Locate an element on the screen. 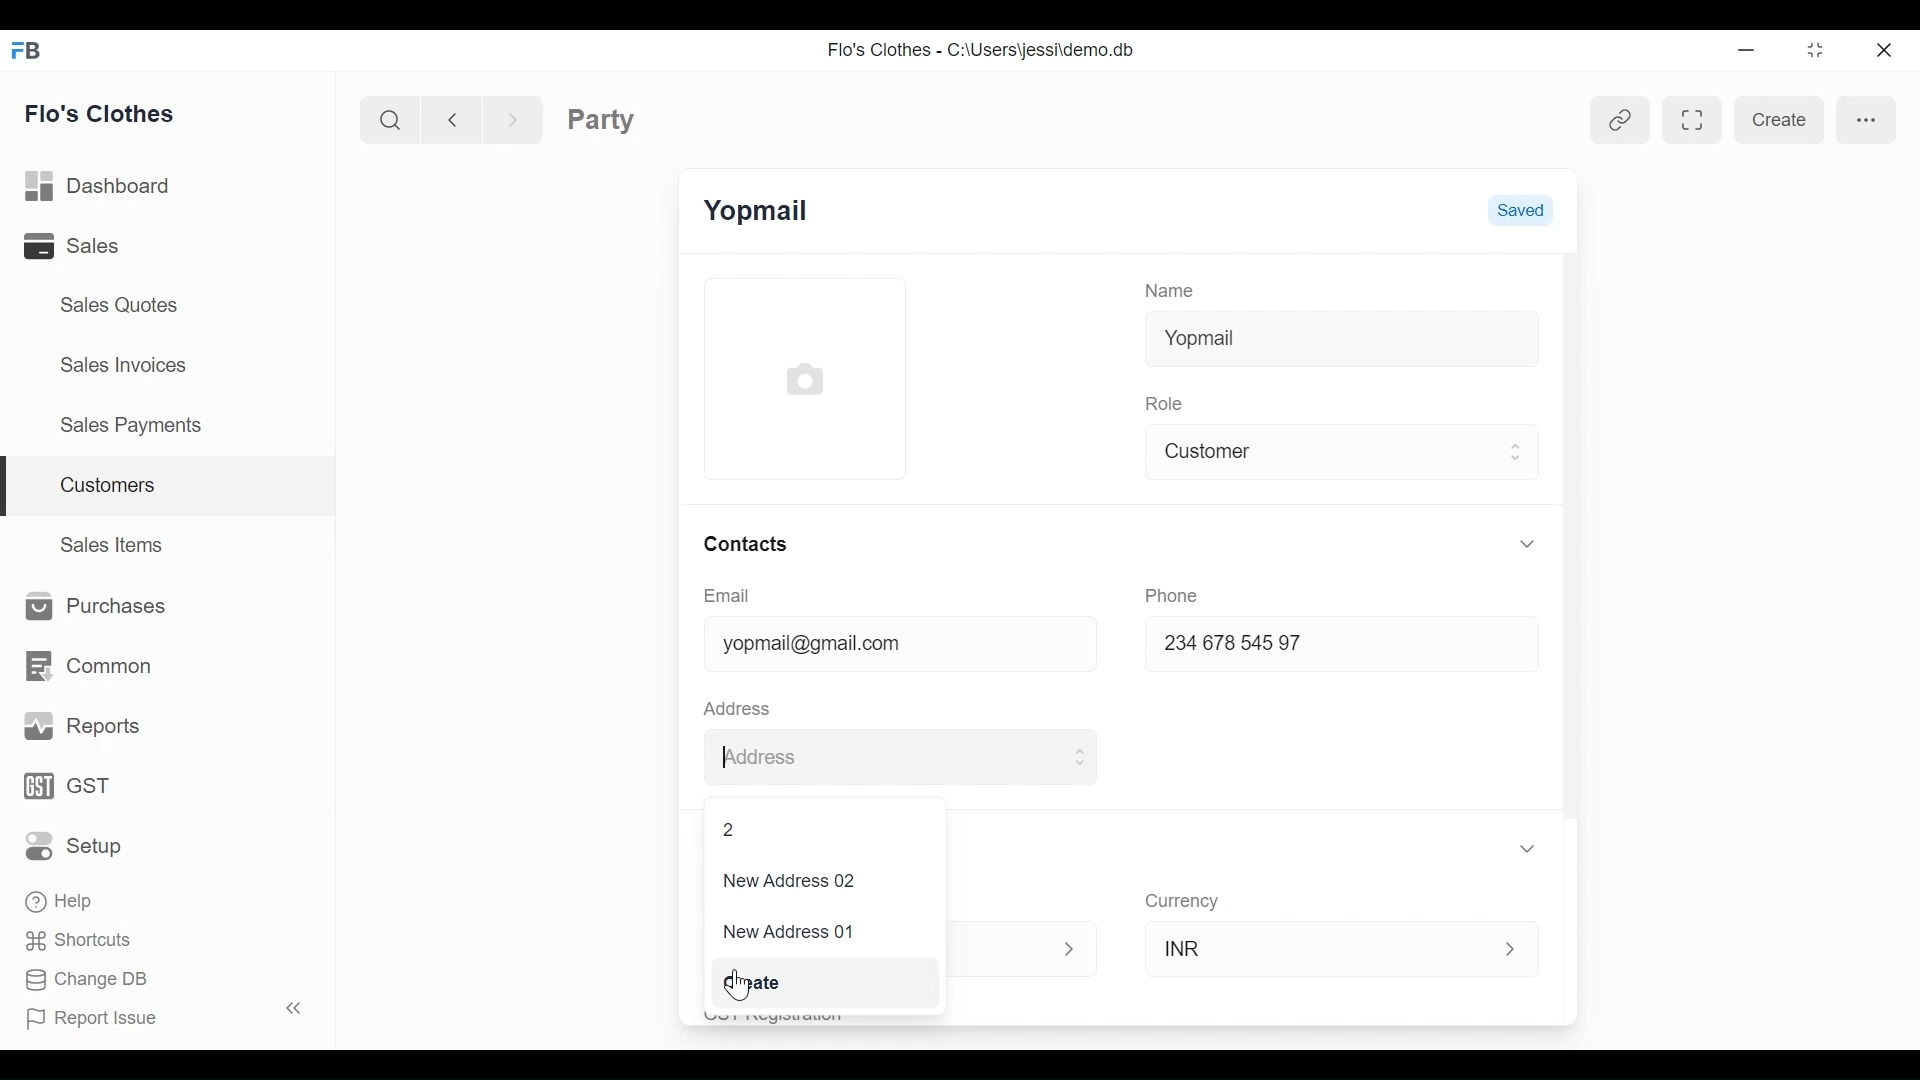  Yopmail is located at coordinates (1344, 339).